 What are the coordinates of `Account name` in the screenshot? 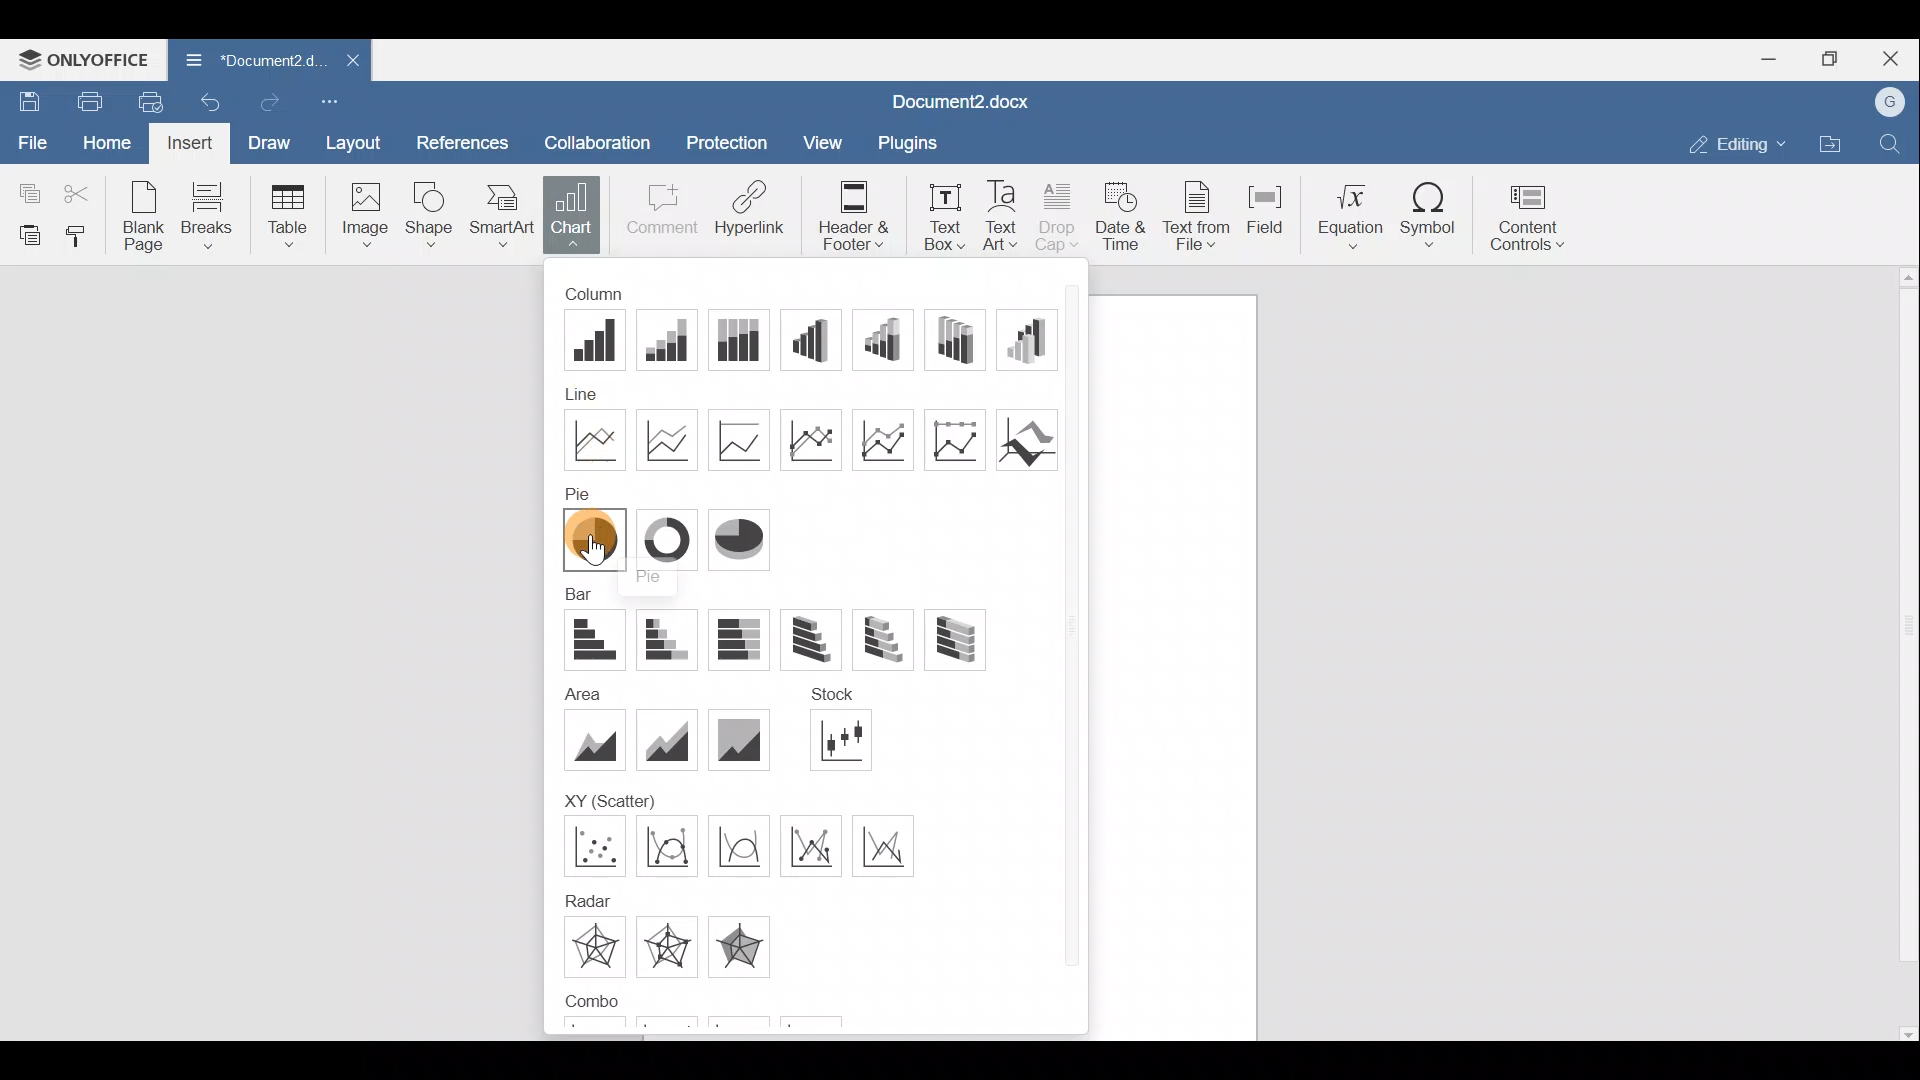 It's located at (1891, 103).